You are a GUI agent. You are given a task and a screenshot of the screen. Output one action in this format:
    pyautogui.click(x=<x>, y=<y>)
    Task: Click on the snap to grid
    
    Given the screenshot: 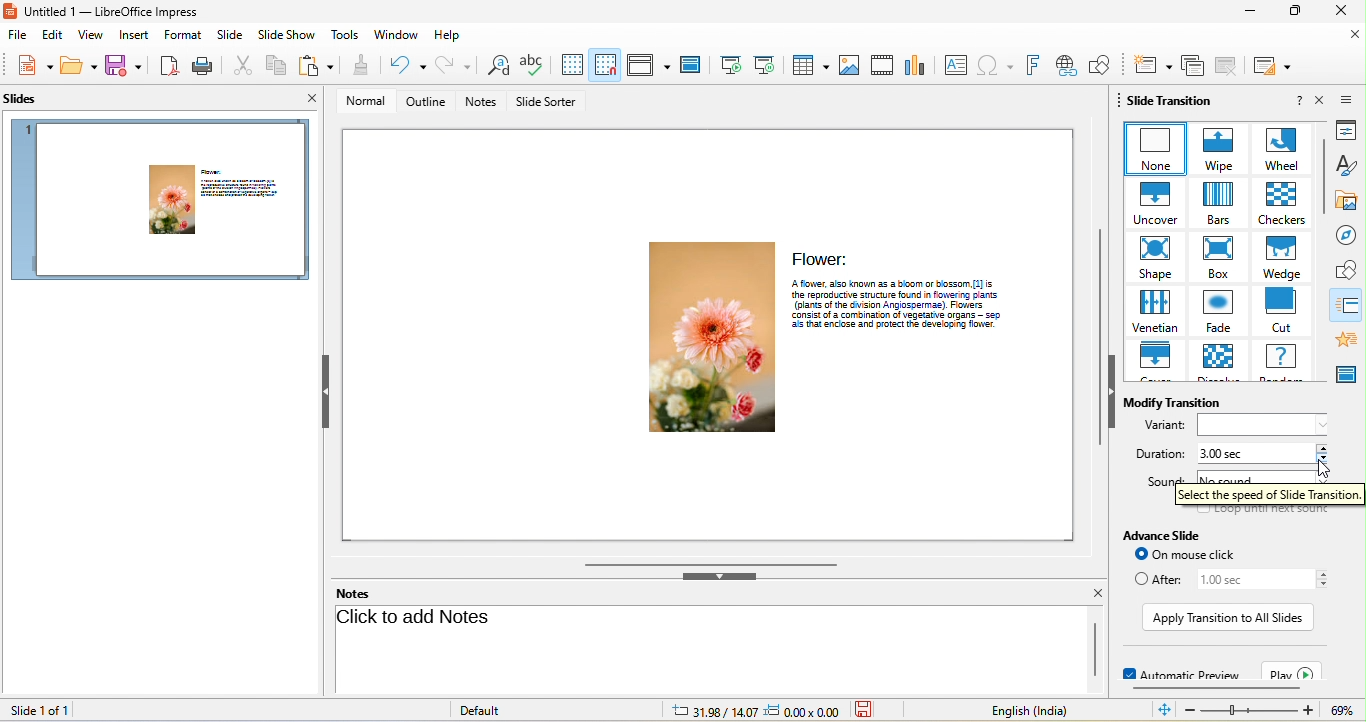 What is the action you would take?
    pyautogui.click(x=606, y=66)
    